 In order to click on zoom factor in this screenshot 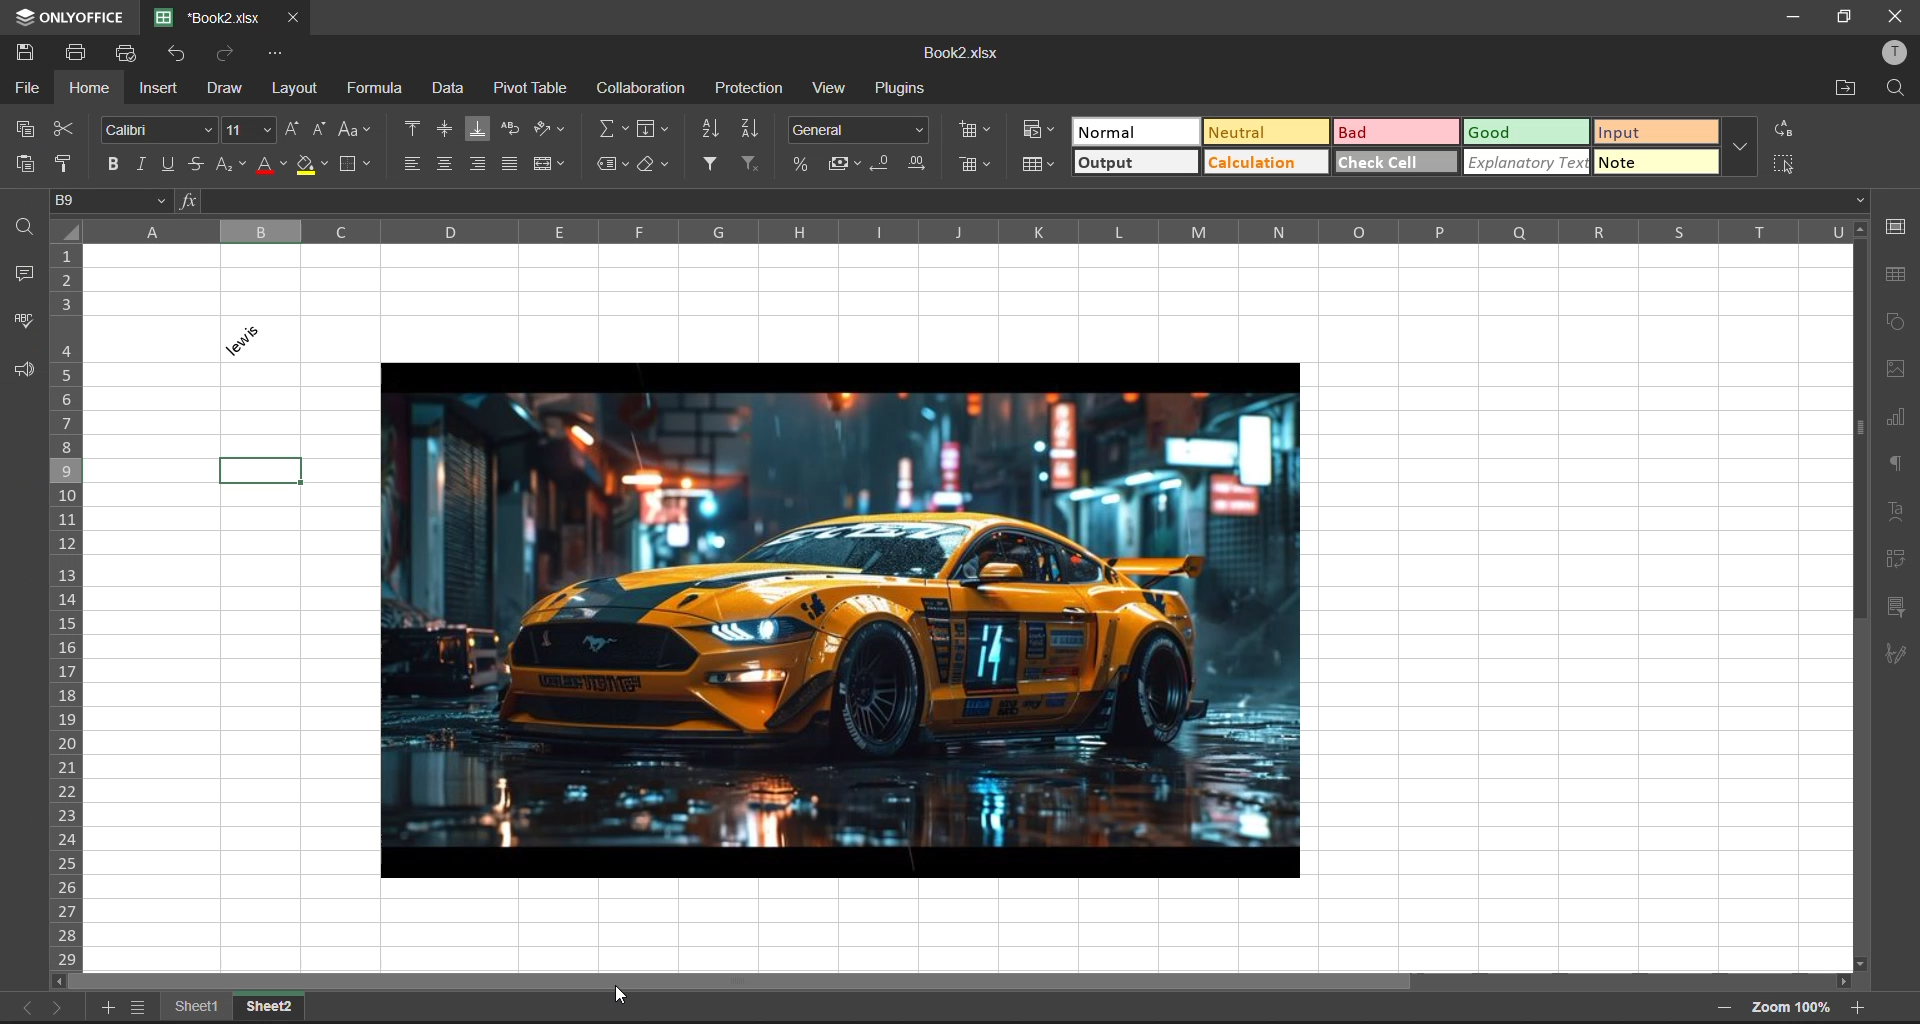, I will do `click(1797, 1007)`.